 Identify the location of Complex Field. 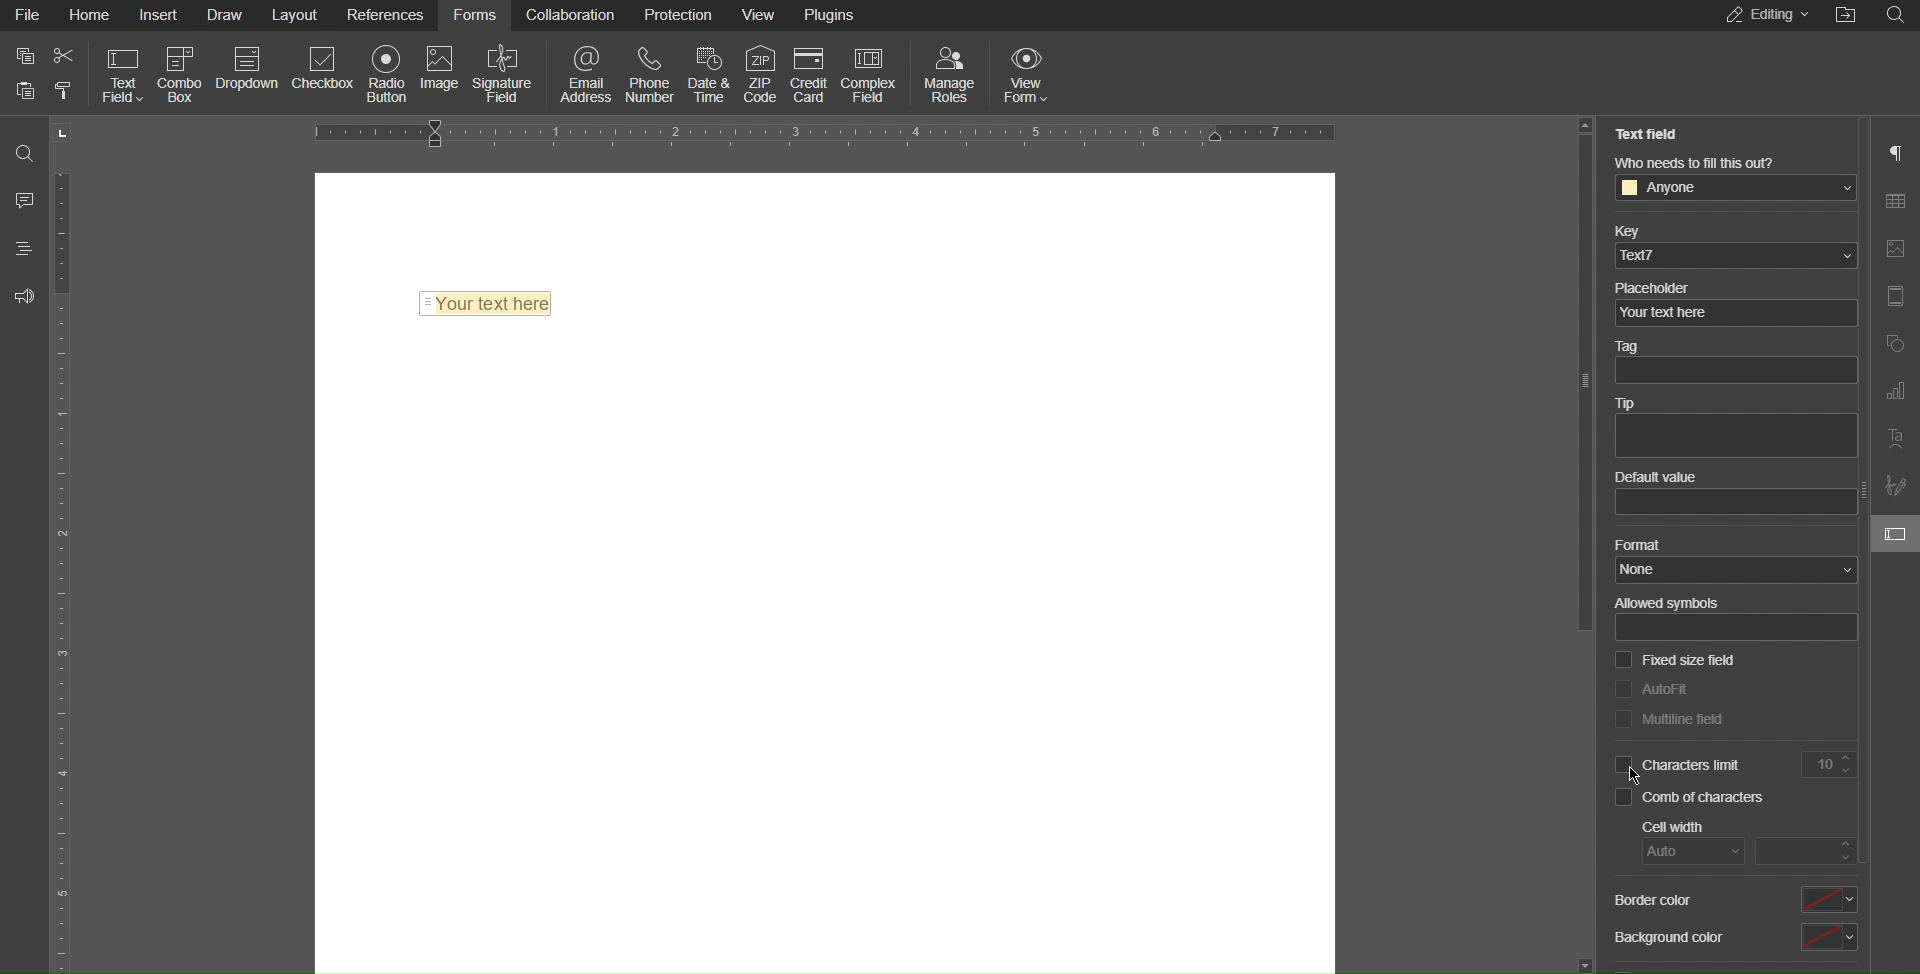
(870, 70).